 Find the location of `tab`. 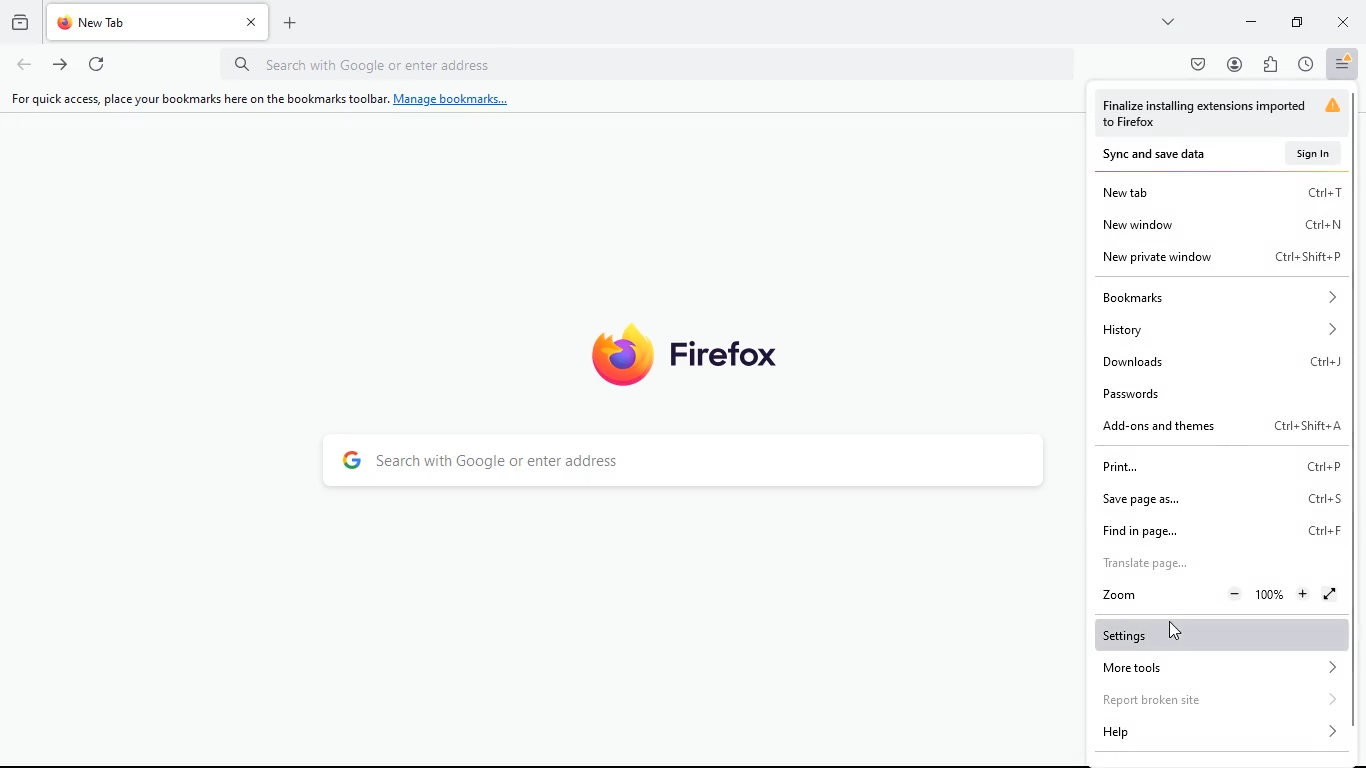

tab is located at coordinates (156, 23).